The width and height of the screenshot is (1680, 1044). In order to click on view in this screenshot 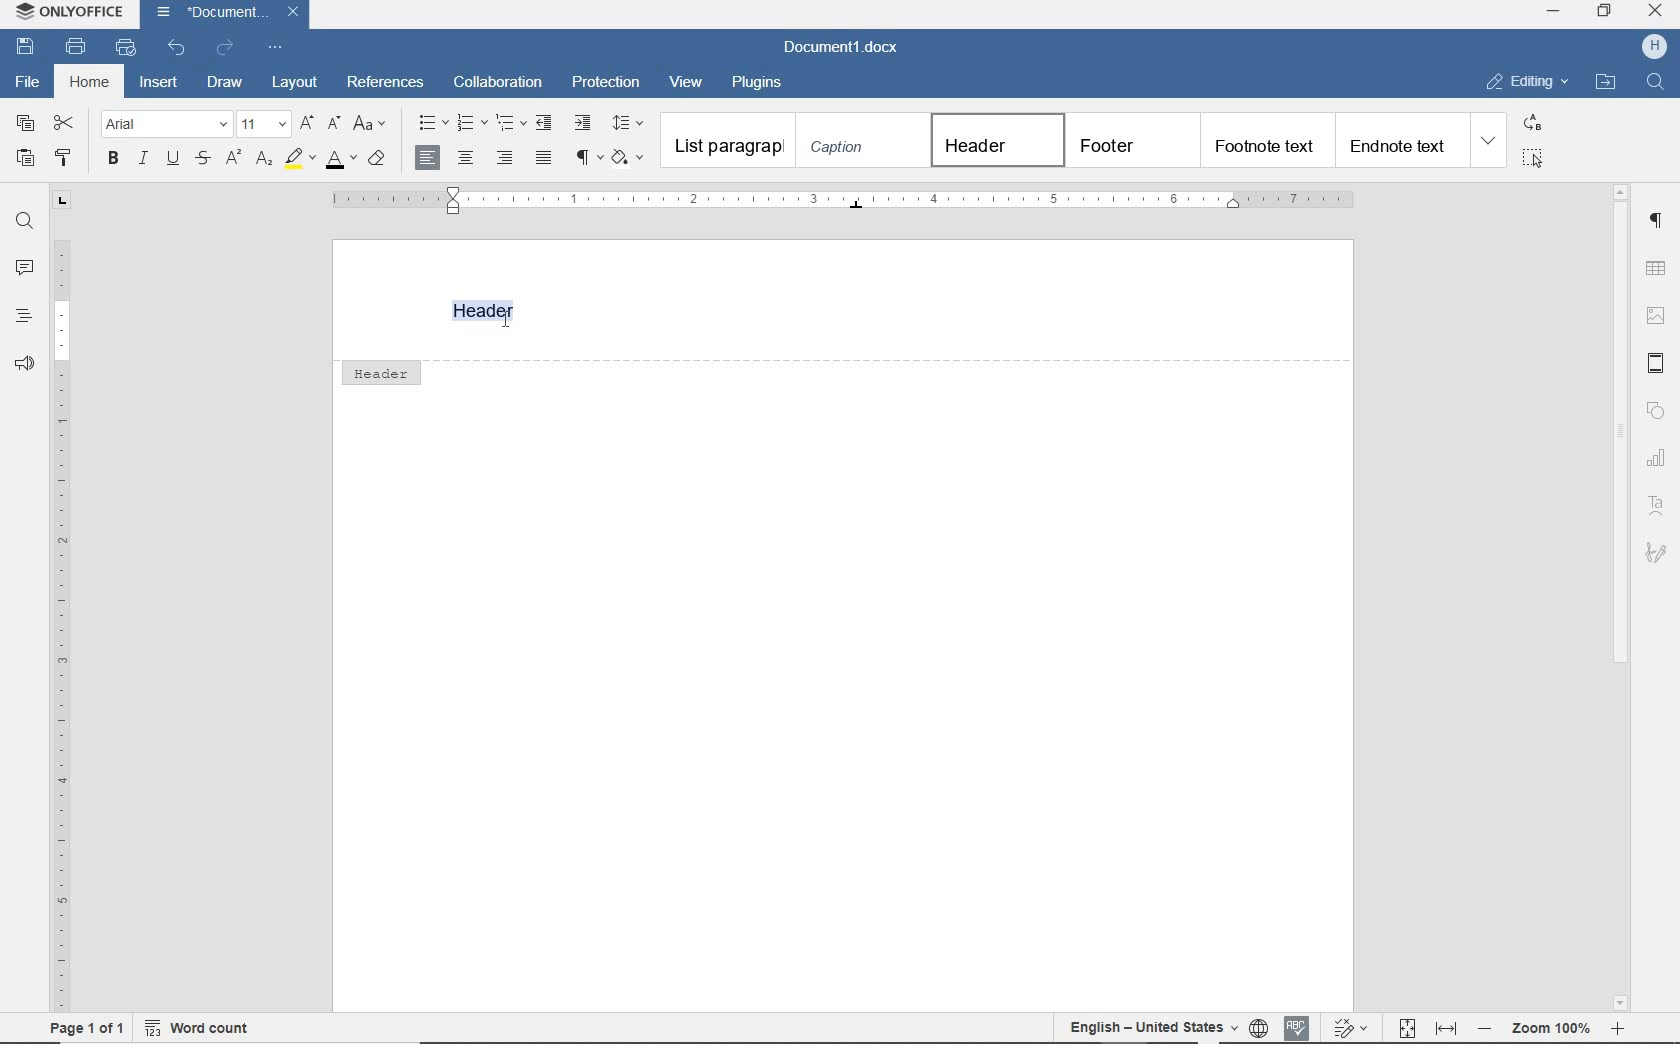, I will do `click(687, 82)`.